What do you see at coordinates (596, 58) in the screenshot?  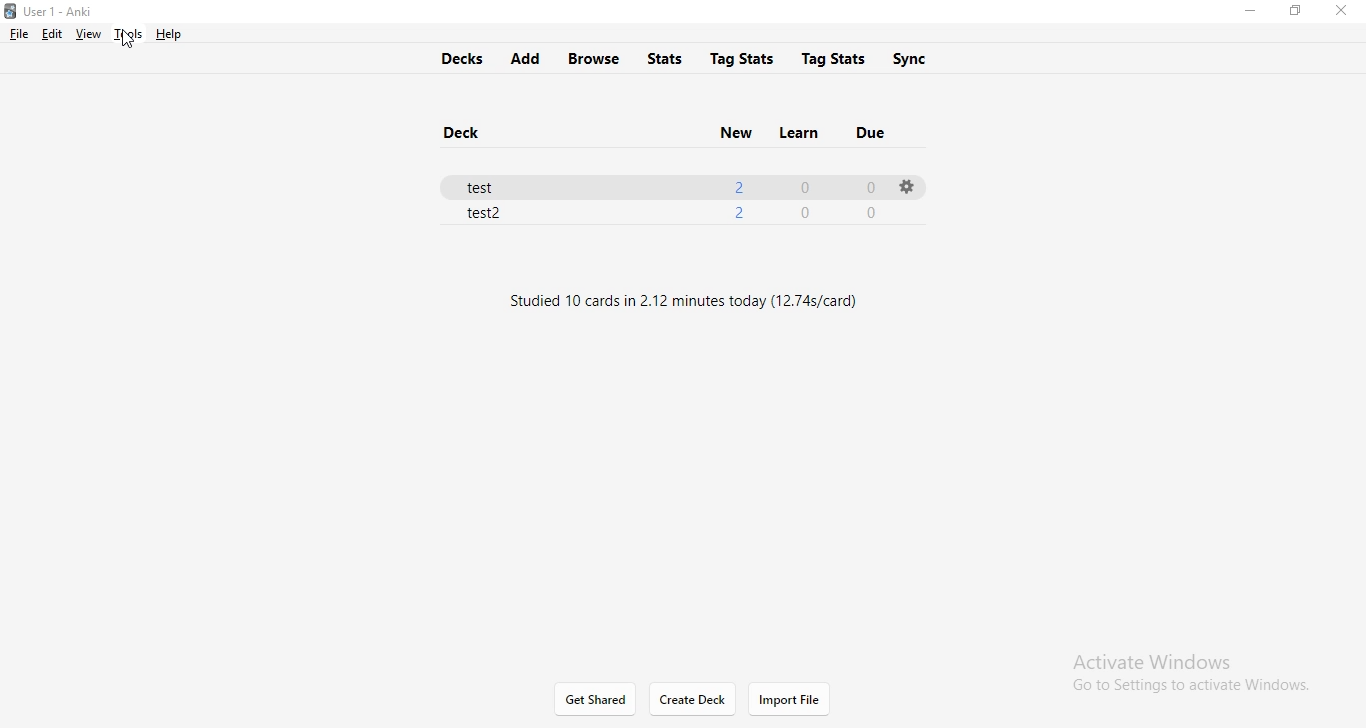 I see `browse` at bounding box center [596, 58].